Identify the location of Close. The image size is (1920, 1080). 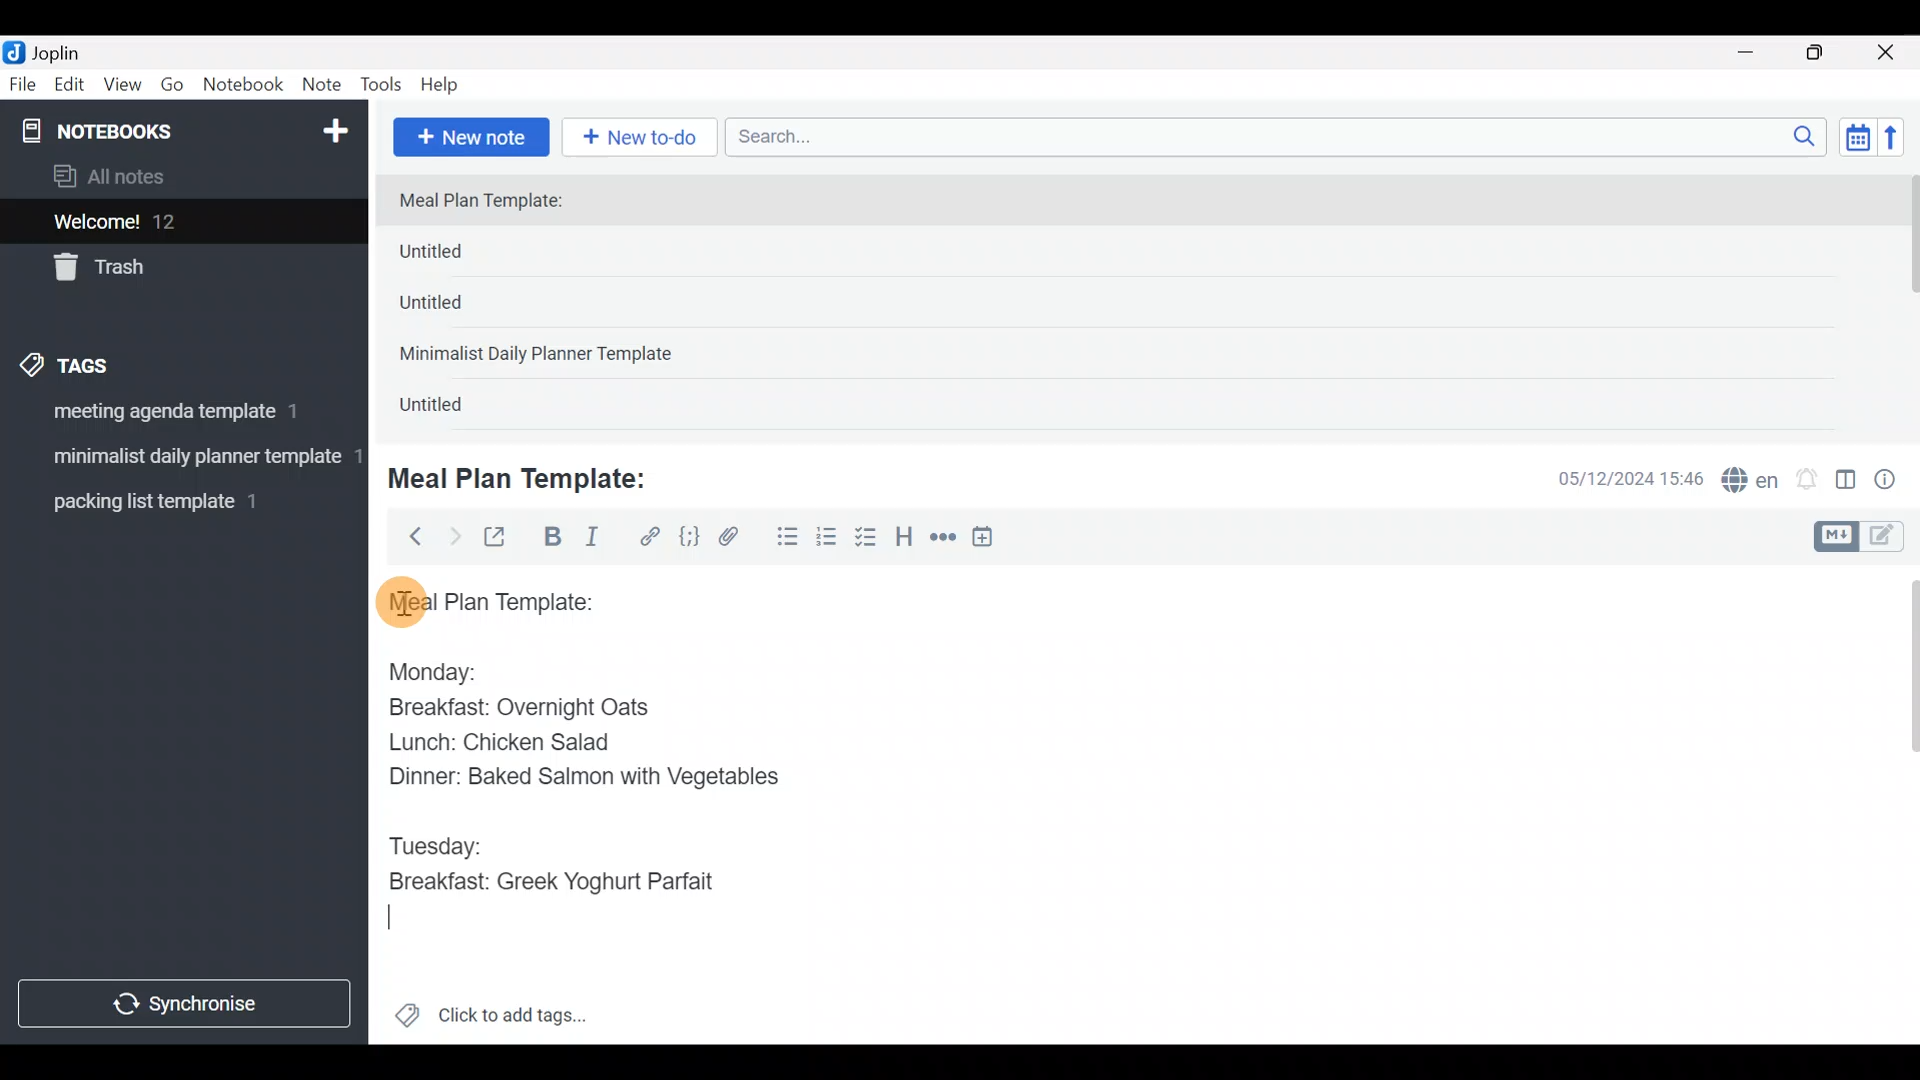
(1889, 54).